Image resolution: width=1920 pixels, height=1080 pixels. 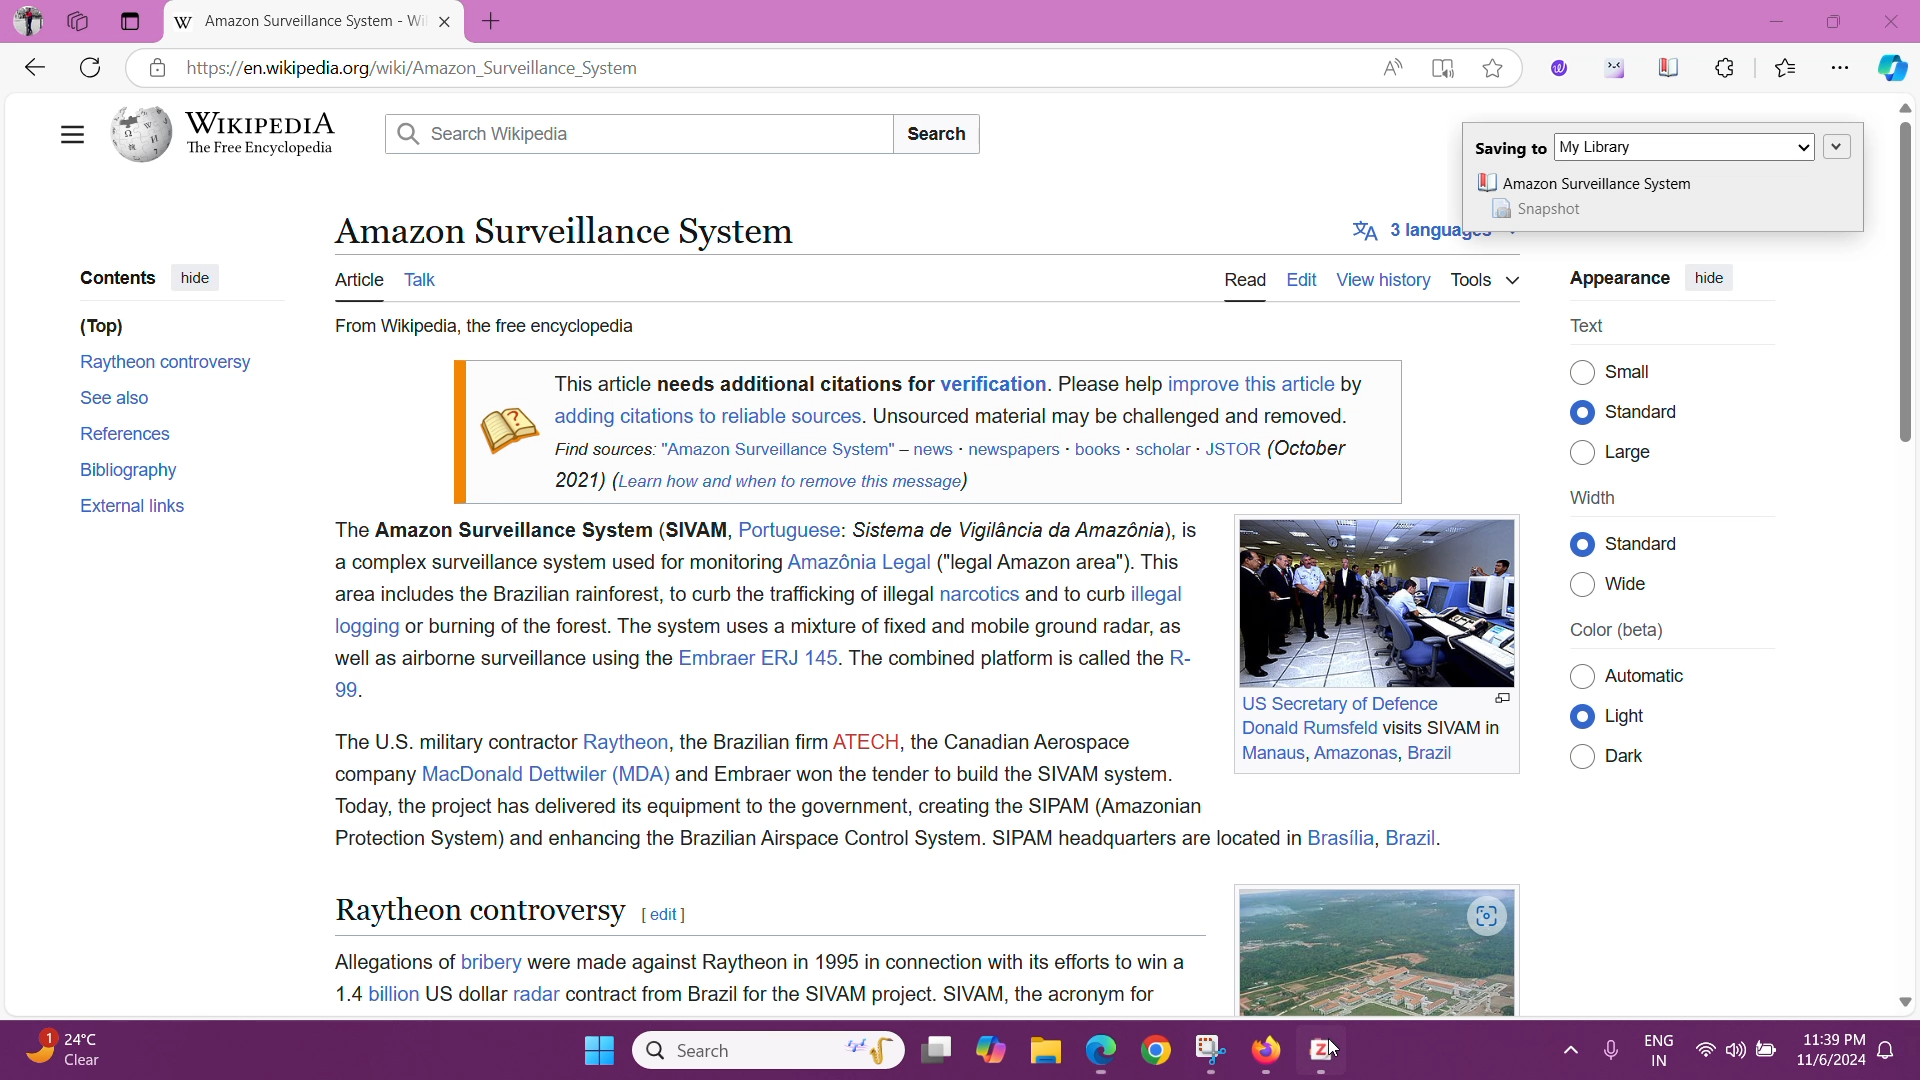 I want to click on edit, so click(x=663, y=915).